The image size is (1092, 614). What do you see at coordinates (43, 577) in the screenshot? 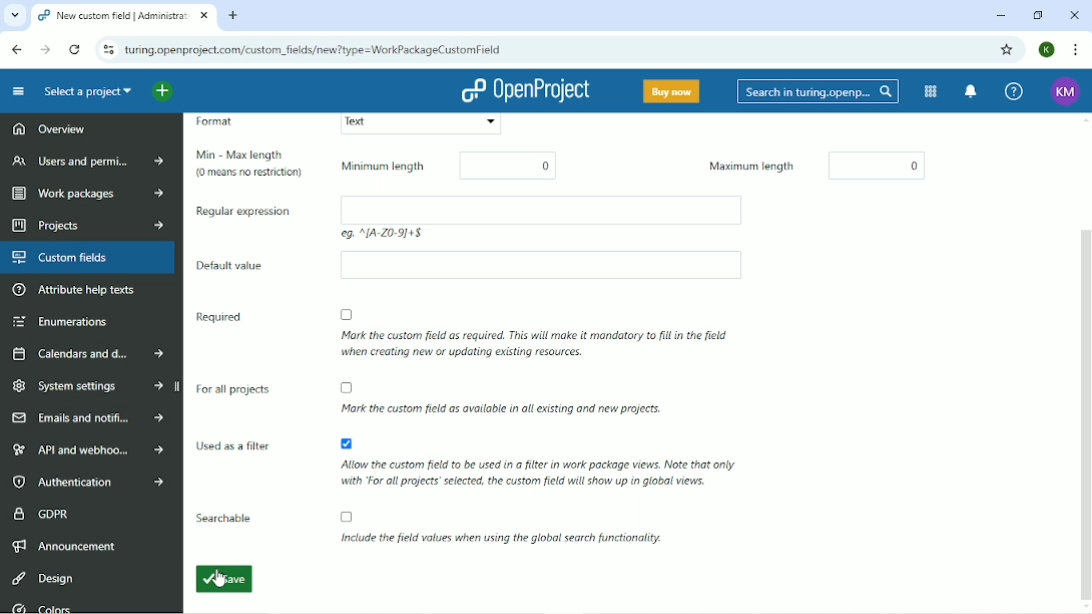
I see `Design` at bounding box center [43, 577].